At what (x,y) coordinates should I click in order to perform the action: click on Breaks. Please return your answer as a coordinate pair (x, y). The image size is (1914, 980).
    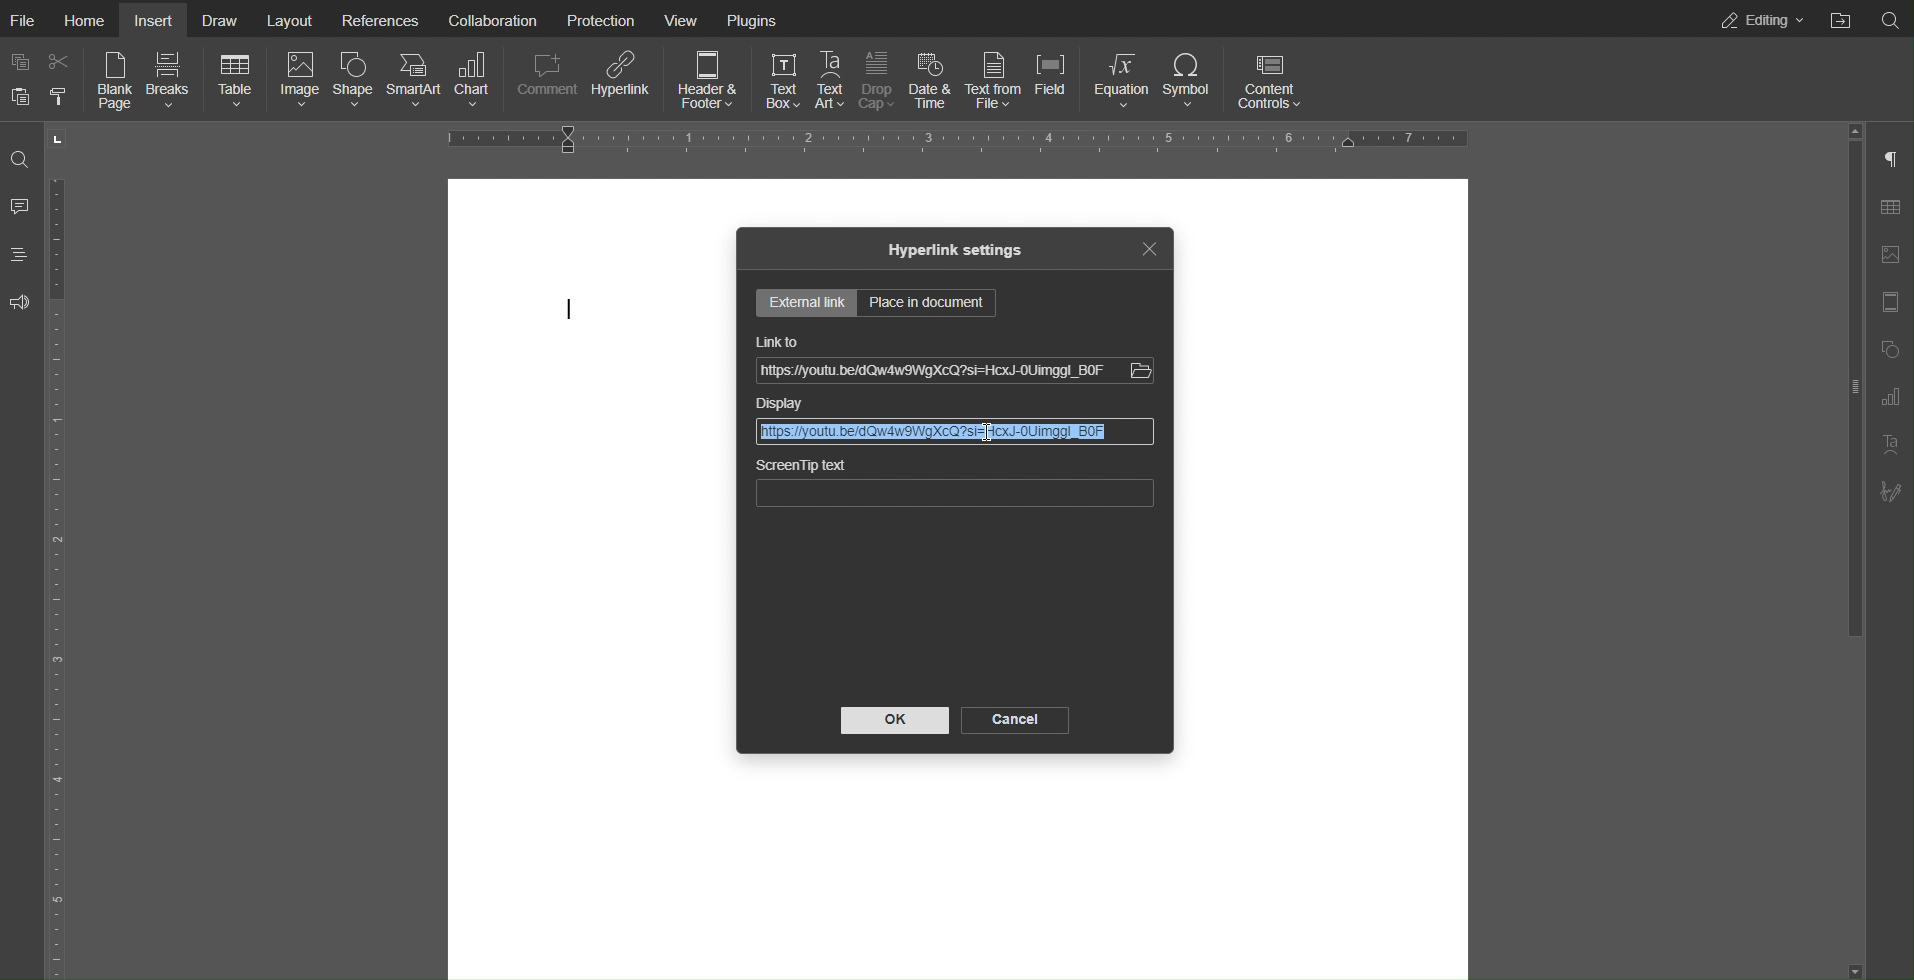
    Looking at the image, I should click on (175, 82).